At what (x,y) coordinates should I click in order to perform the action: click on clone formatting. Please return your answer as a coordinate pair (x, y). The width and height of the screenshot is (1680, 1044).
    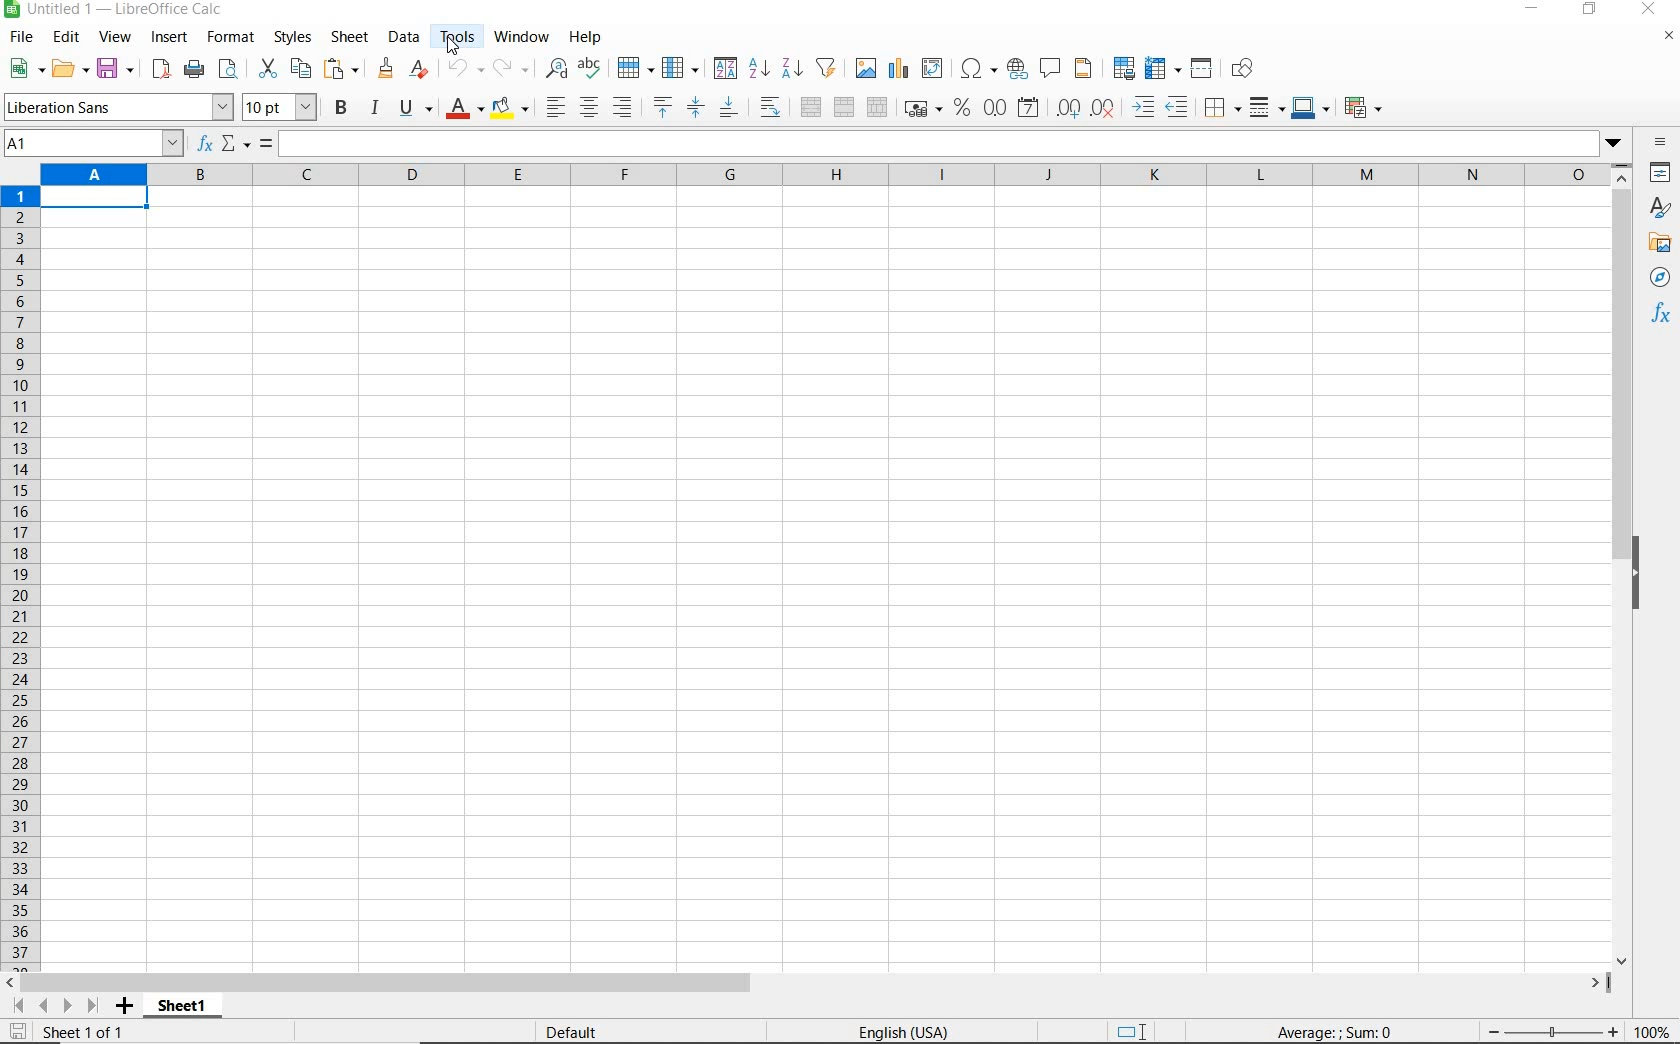
    Looking at the image, I should click on (386, 69).